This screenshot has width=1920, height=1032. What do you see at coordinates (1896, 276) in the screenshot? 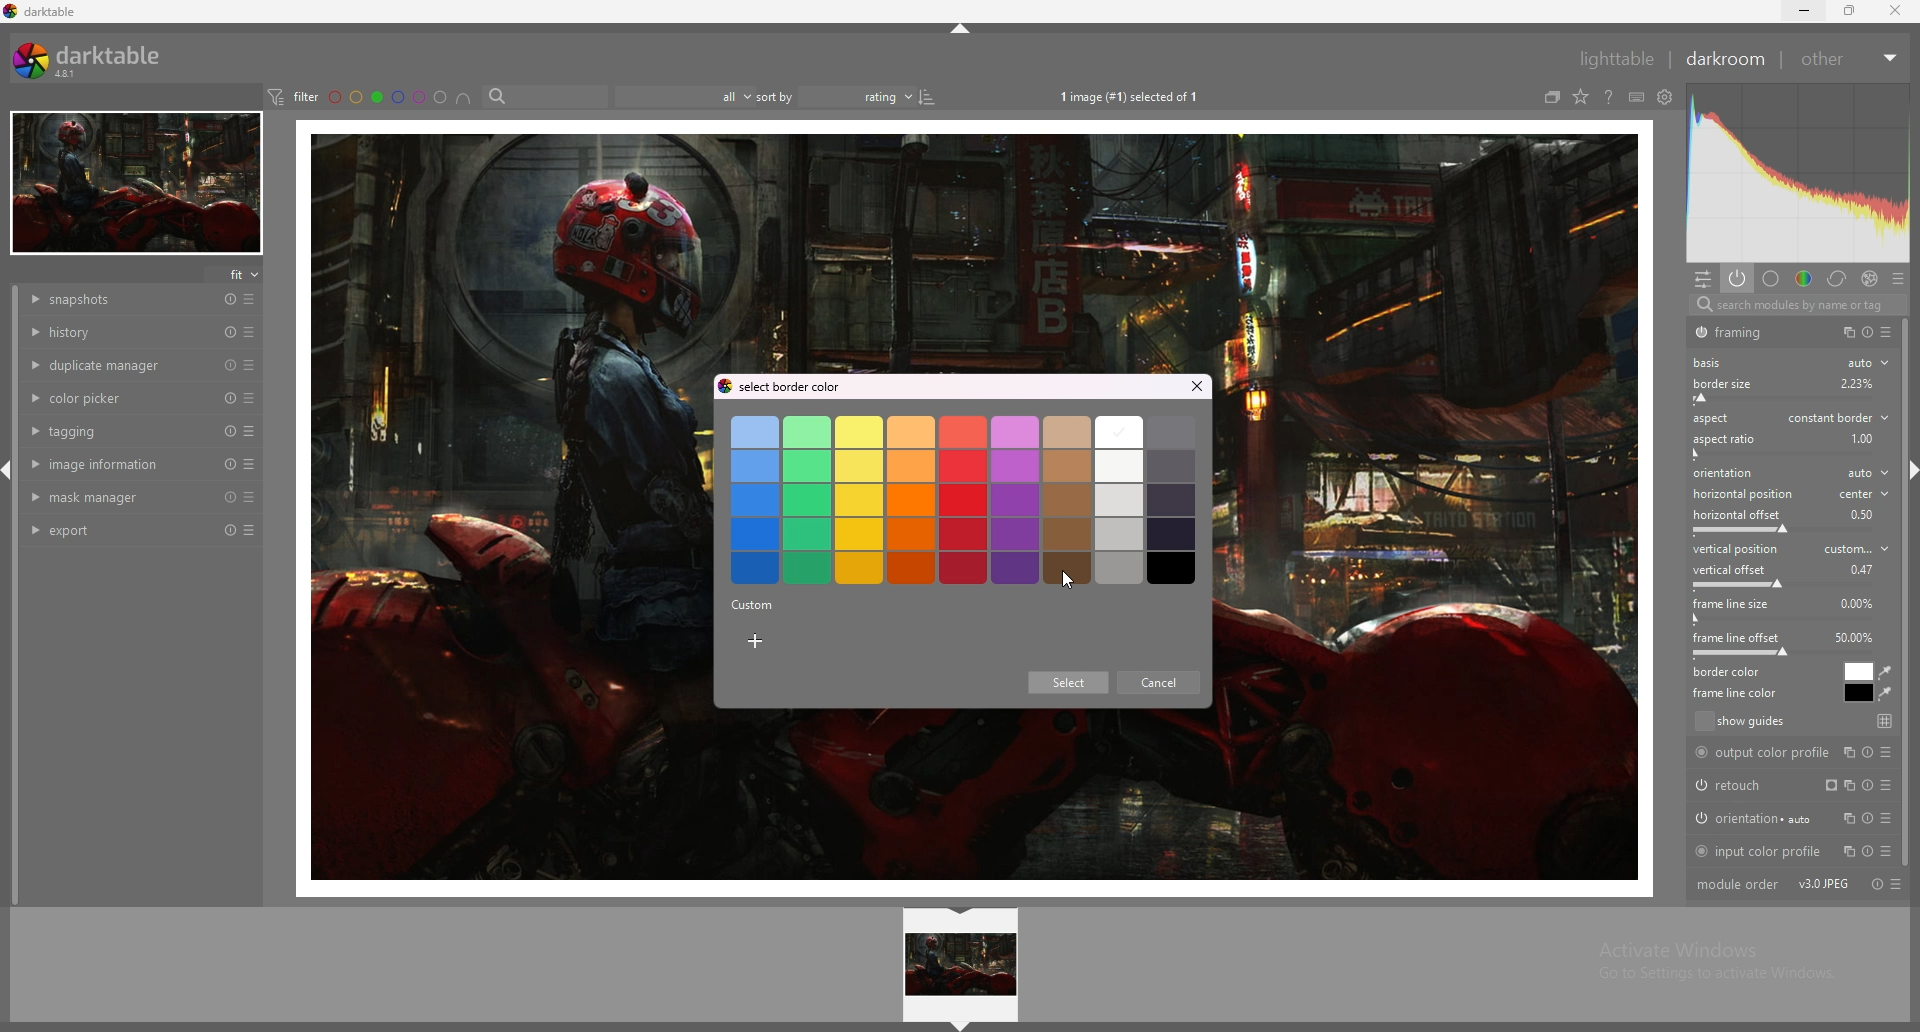
I see `presets` at bounding box center [1896, 276].